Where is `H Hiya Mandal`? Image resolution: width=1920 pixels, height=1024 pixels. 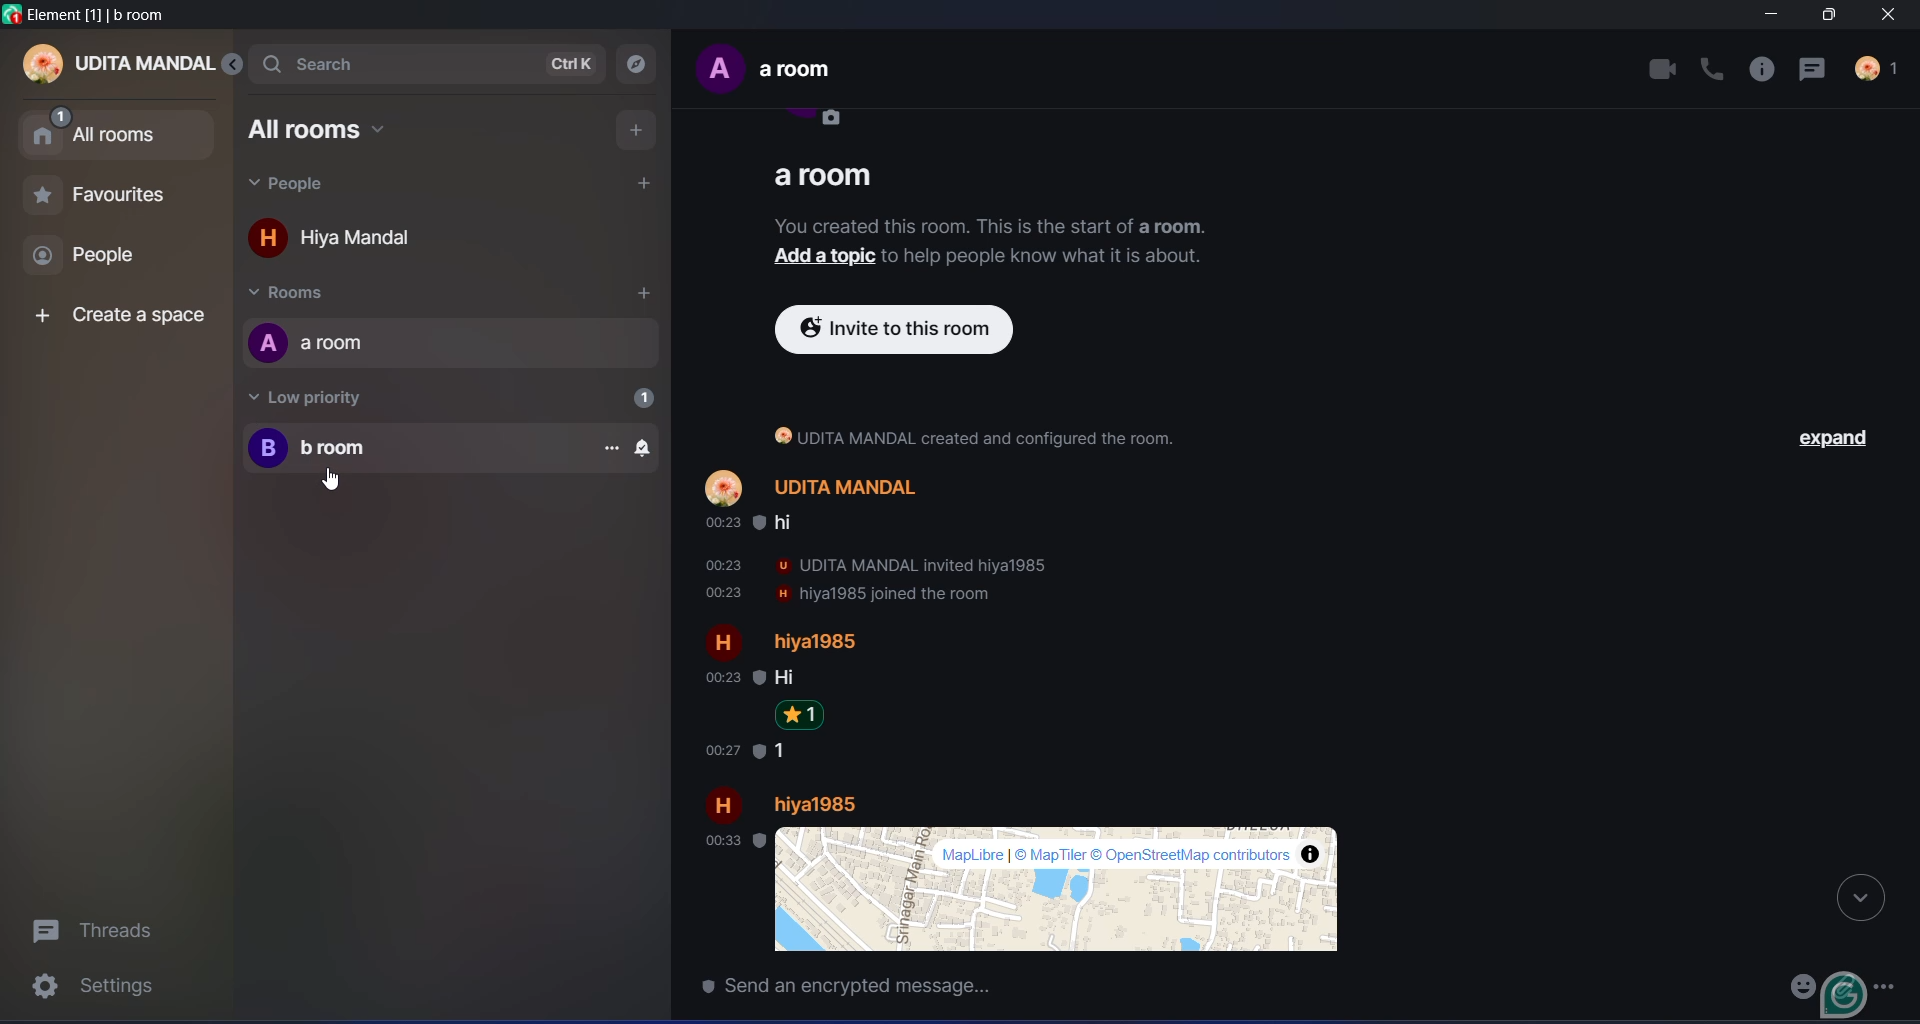
H Hiya Mandal is located at coordinates (350, 242).